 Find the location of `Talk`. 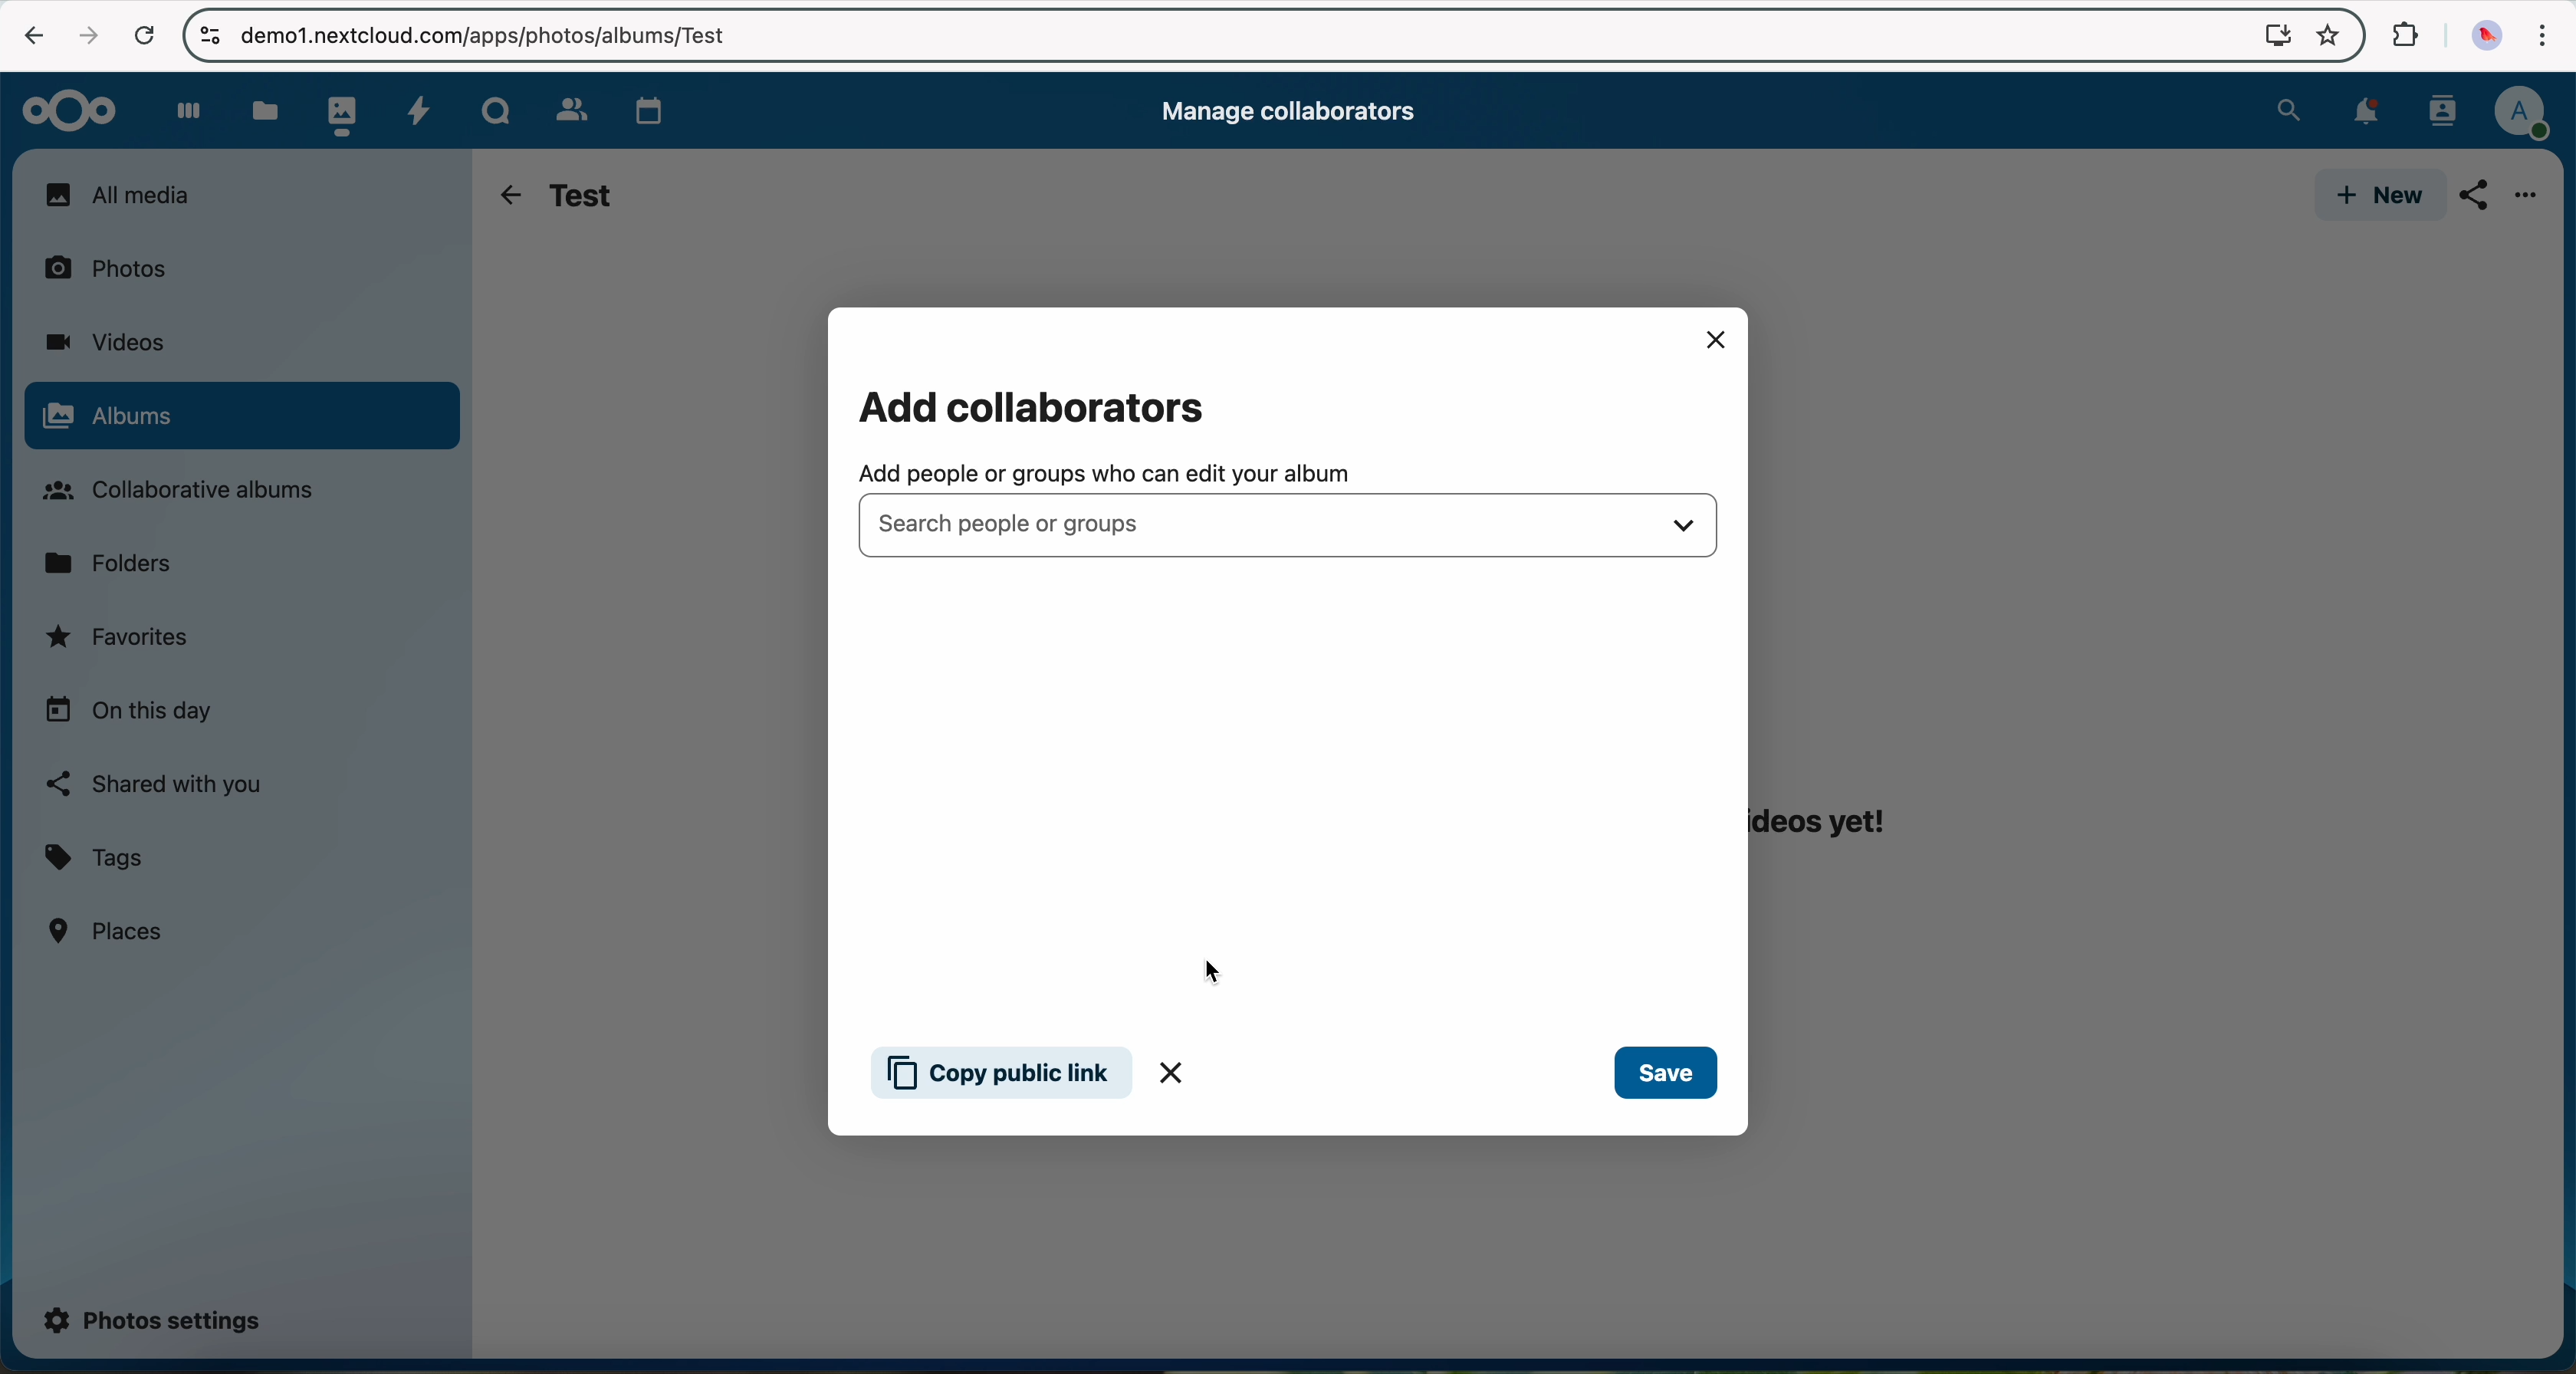

Talk is located at coordinates (495, 108).